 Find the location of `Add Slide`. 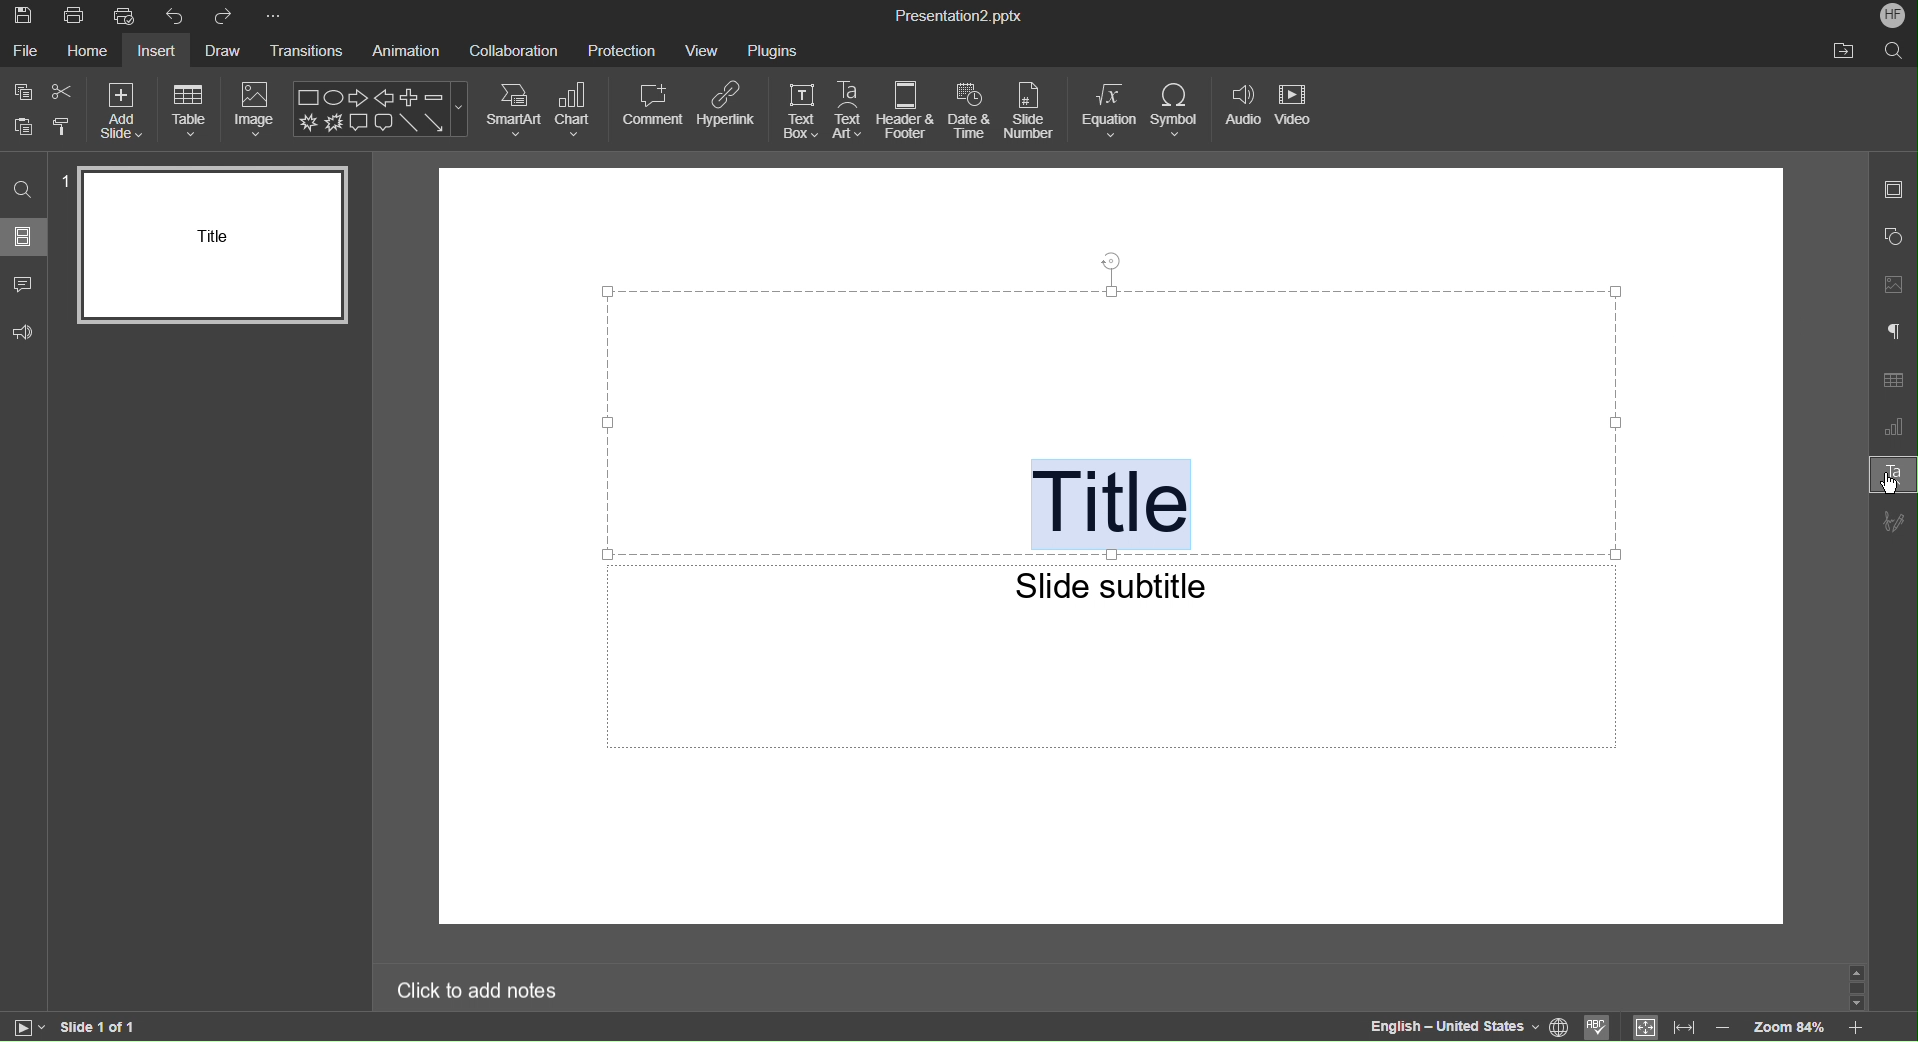

Add Slide is located at coordinates (119, 111).